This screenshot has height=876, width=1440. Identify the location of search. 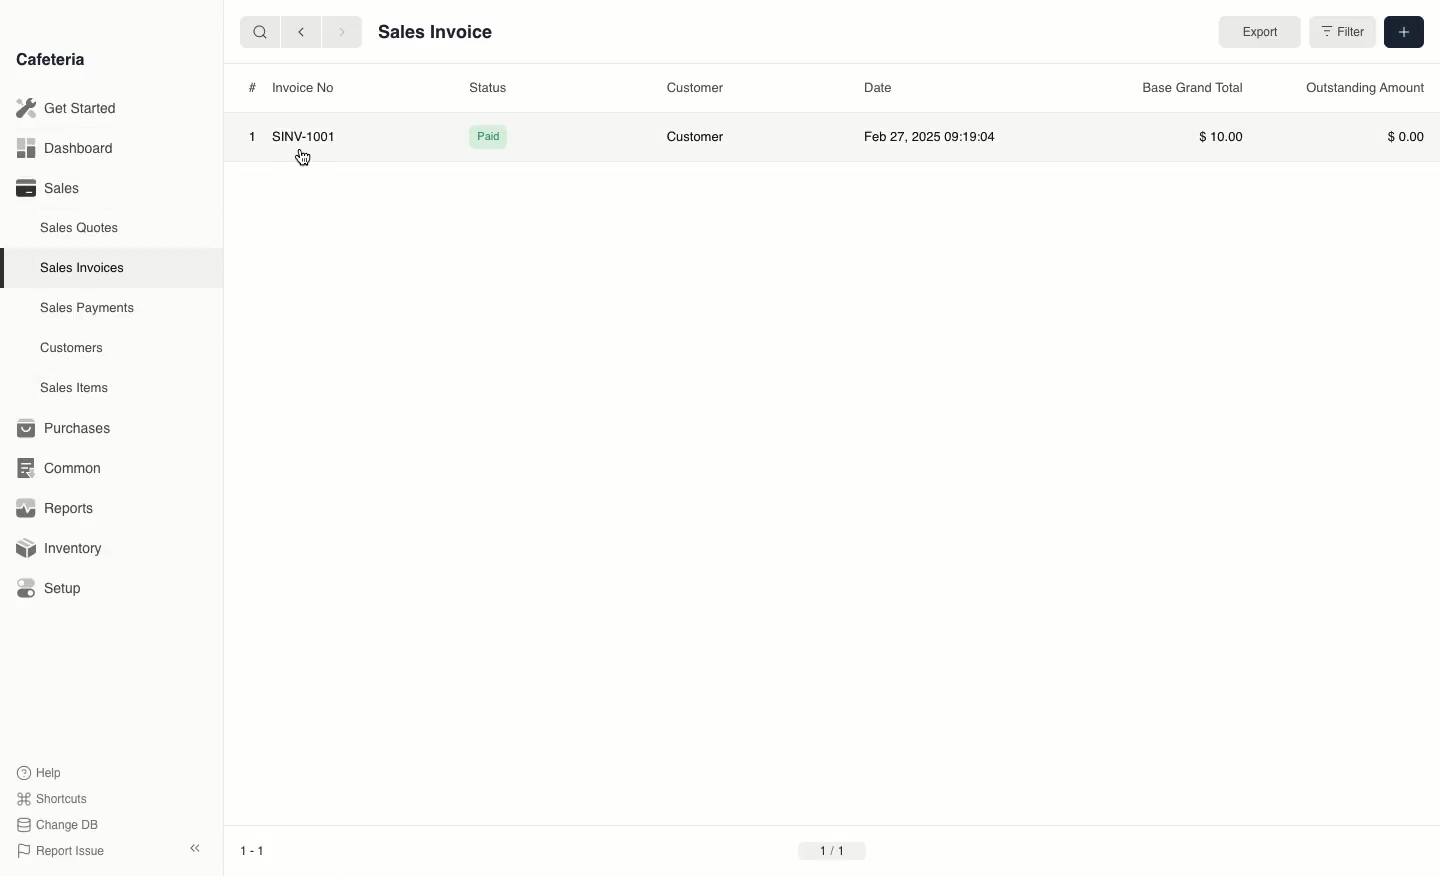
(257, 31).